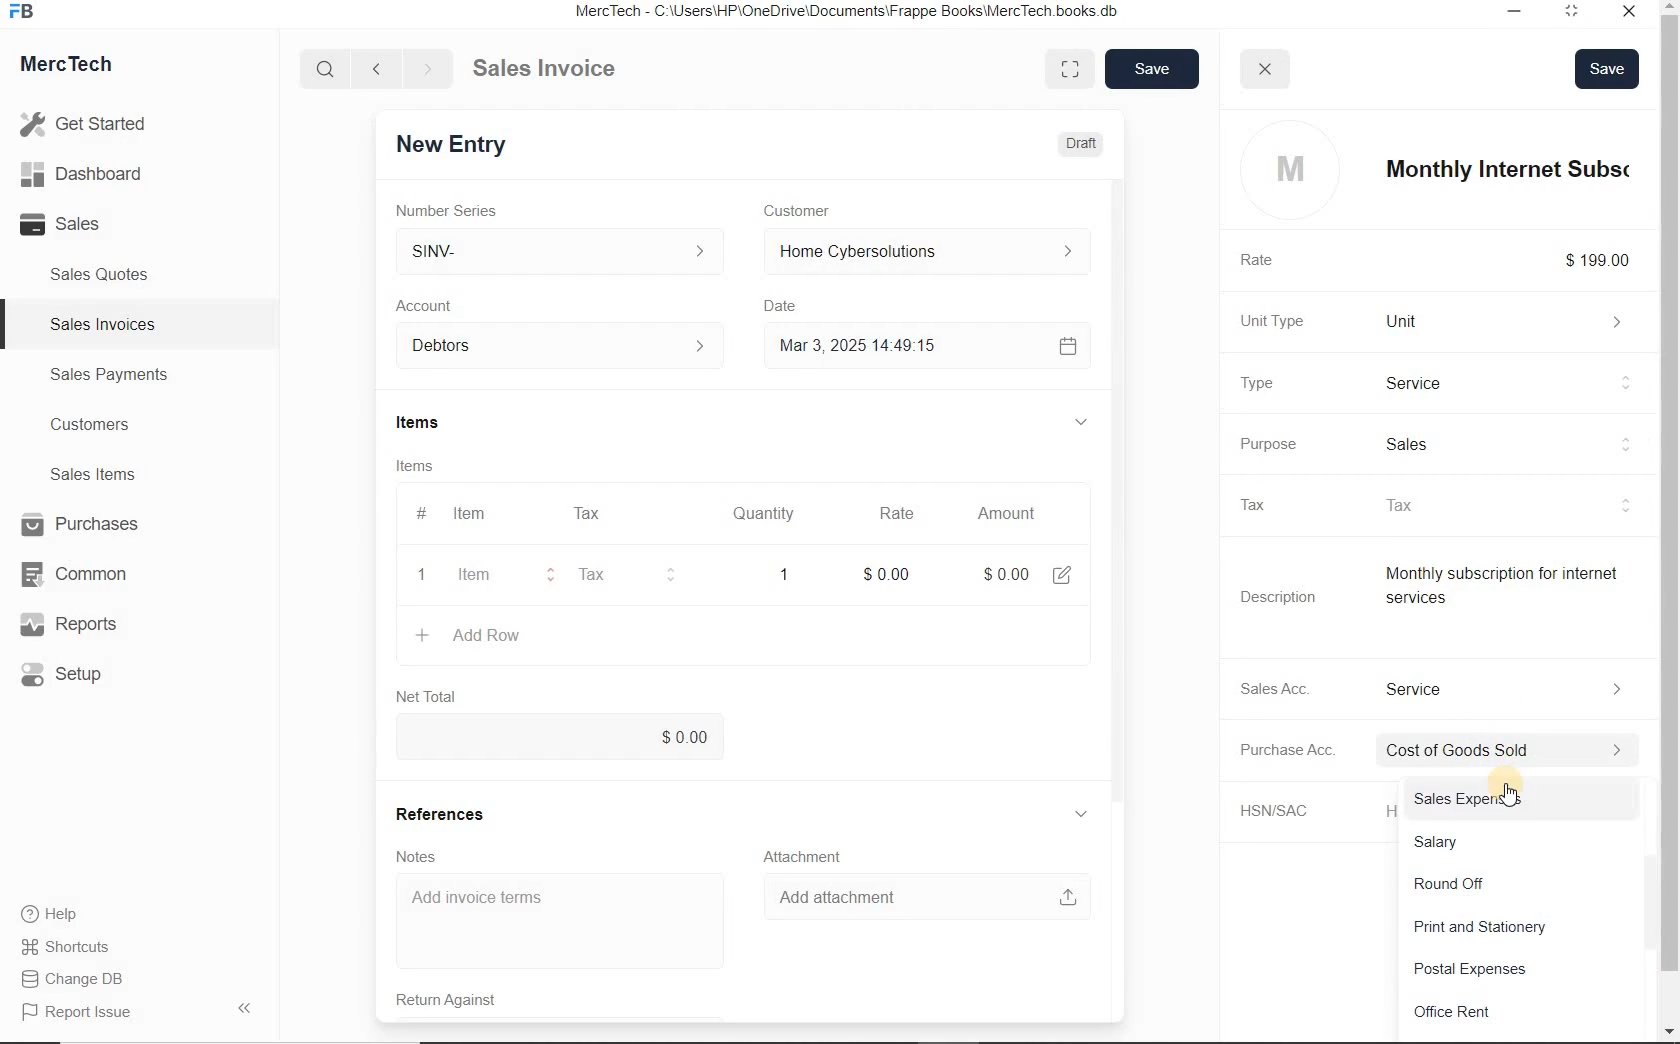  Describe the element at coordinates (427, 69) in the screenshot. I see `Go forward` at that location.